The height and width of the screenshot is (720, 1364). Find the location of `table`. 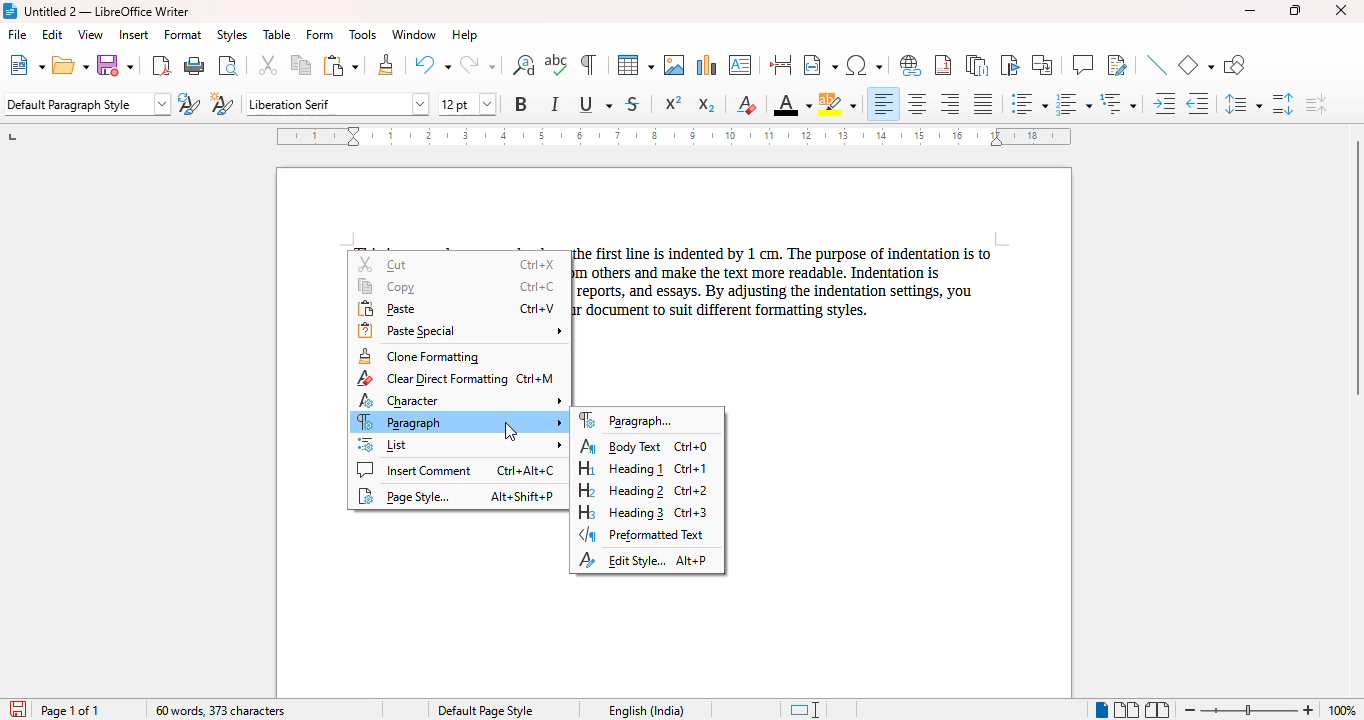

table is located at coordinates (277, 35).